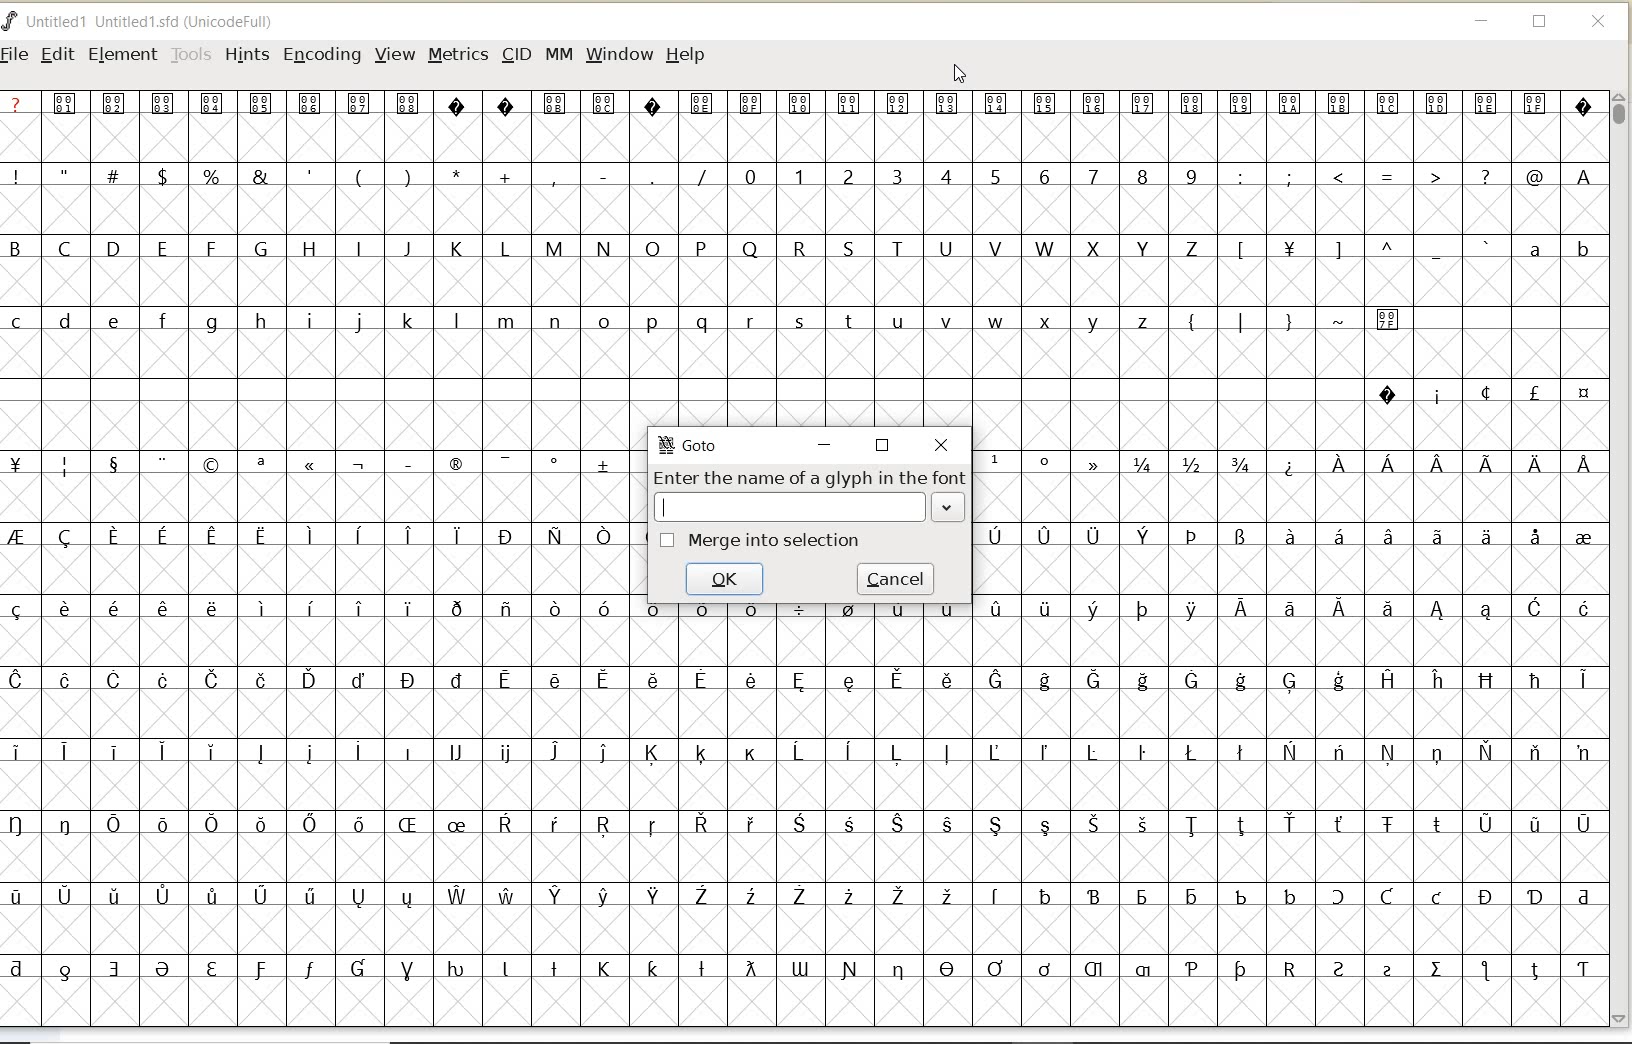 This screenshot has height=1044, width=1632. What do you see at coordinates (1600, 22) in the screenshot?
I see `CLOSE` at bounding box center [1600, 22].